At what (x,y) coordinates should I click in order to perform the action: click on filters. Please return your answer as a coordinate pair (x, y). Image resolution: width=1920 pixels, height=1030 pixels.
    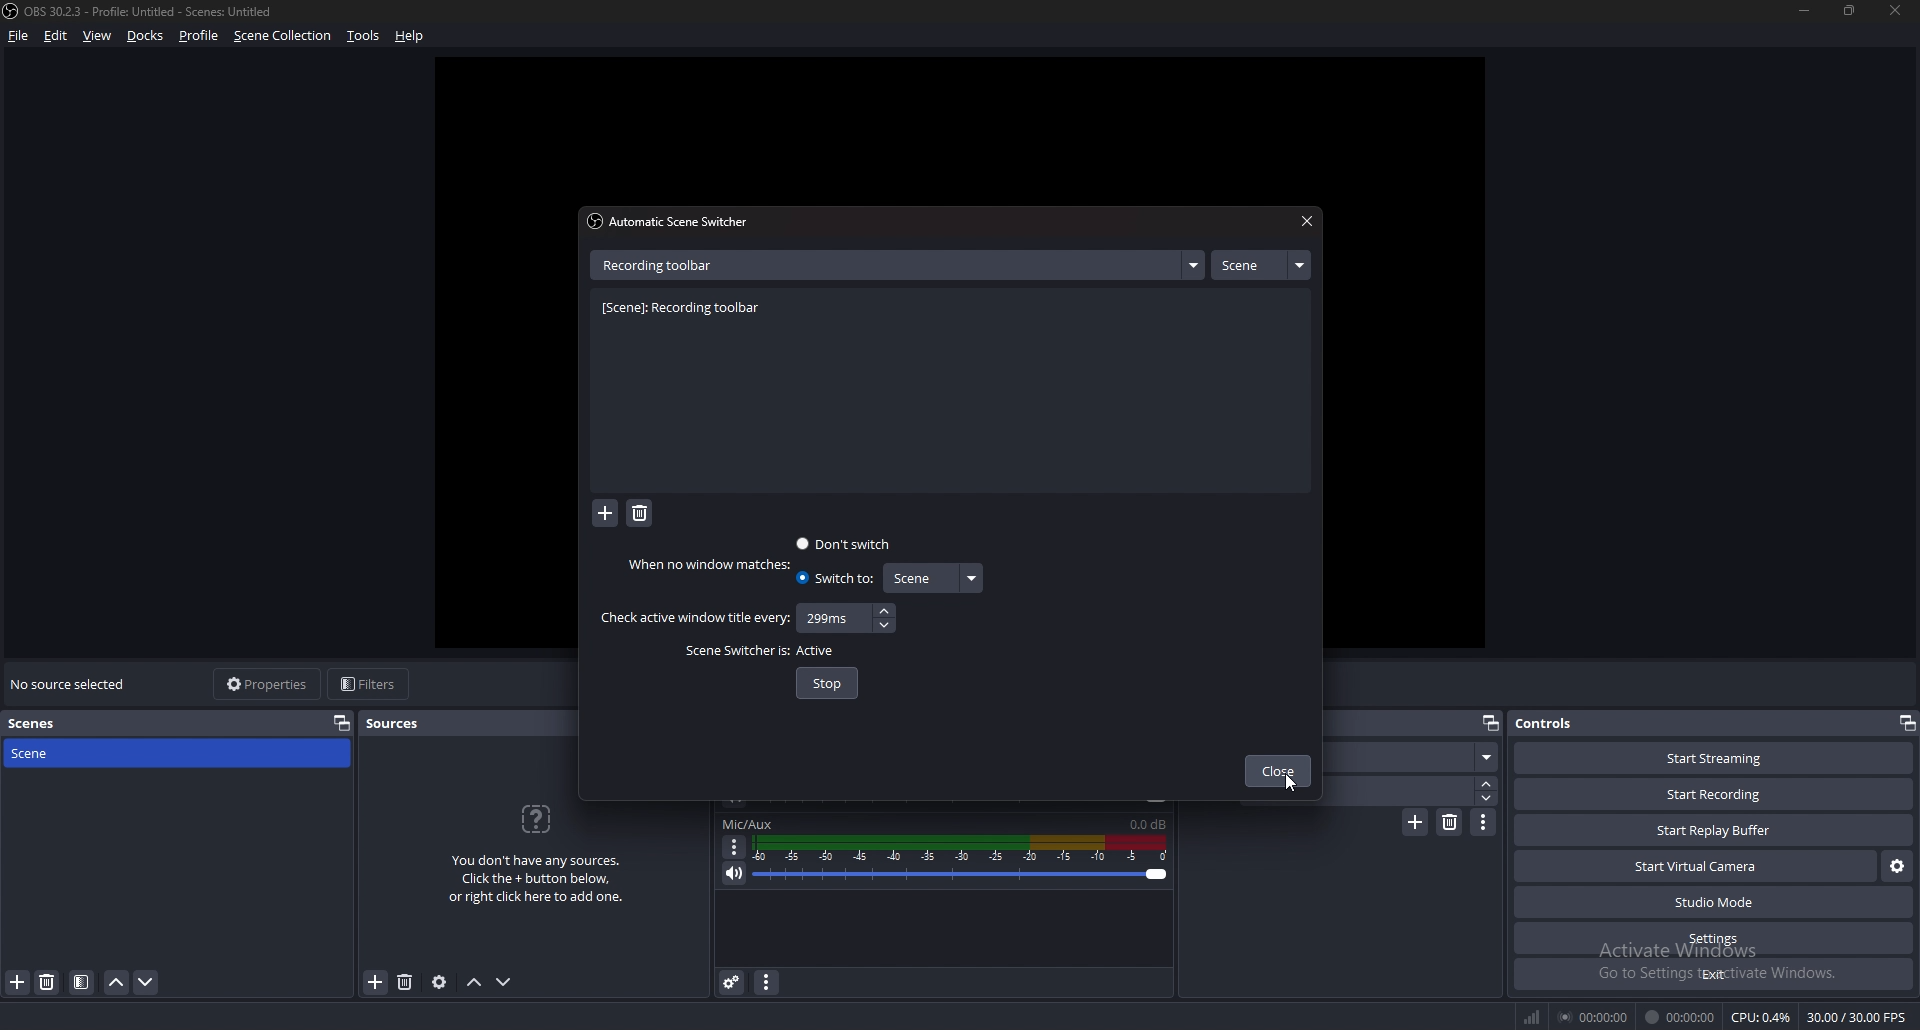
    Looking at the image, I should click on (371, 683).